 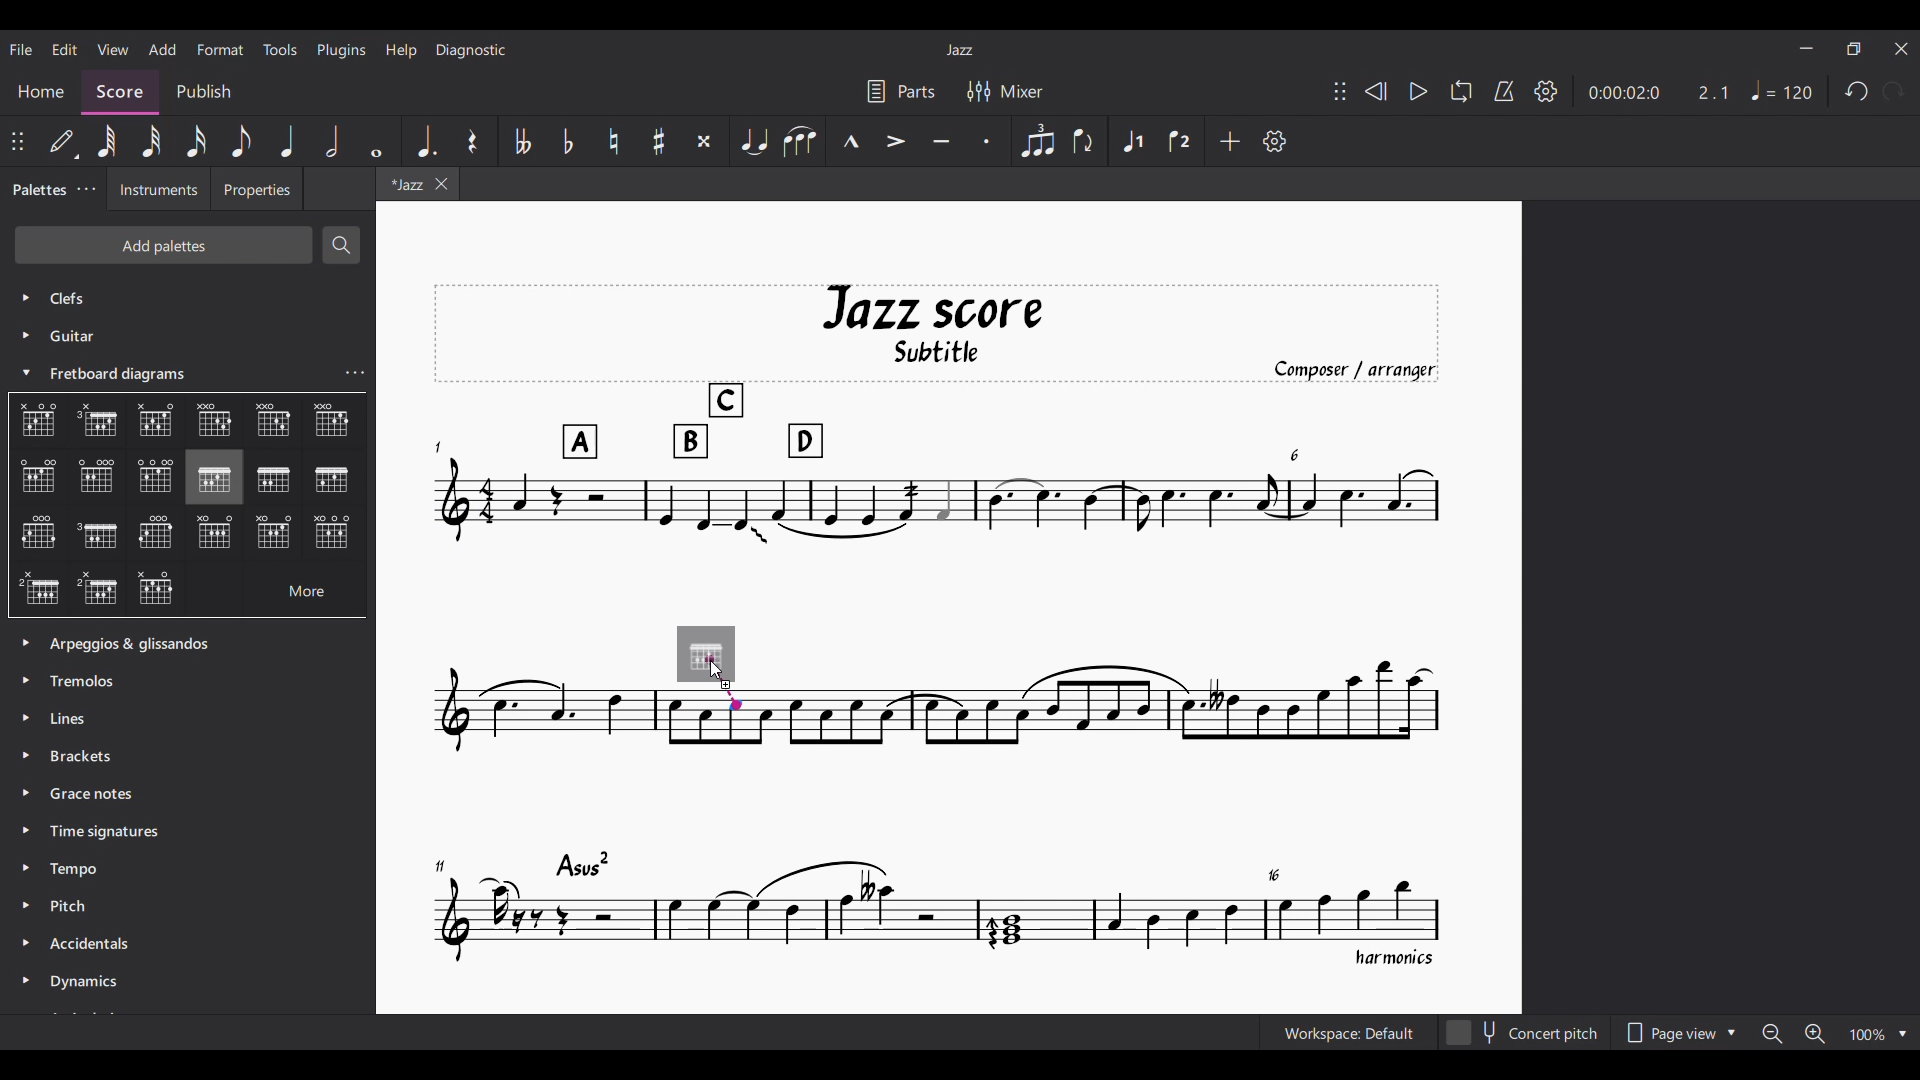 What do you see at coordinates (117, 88) in the screenshot?
I see `Score, current section highlighted` at bounding box center [117, 88].